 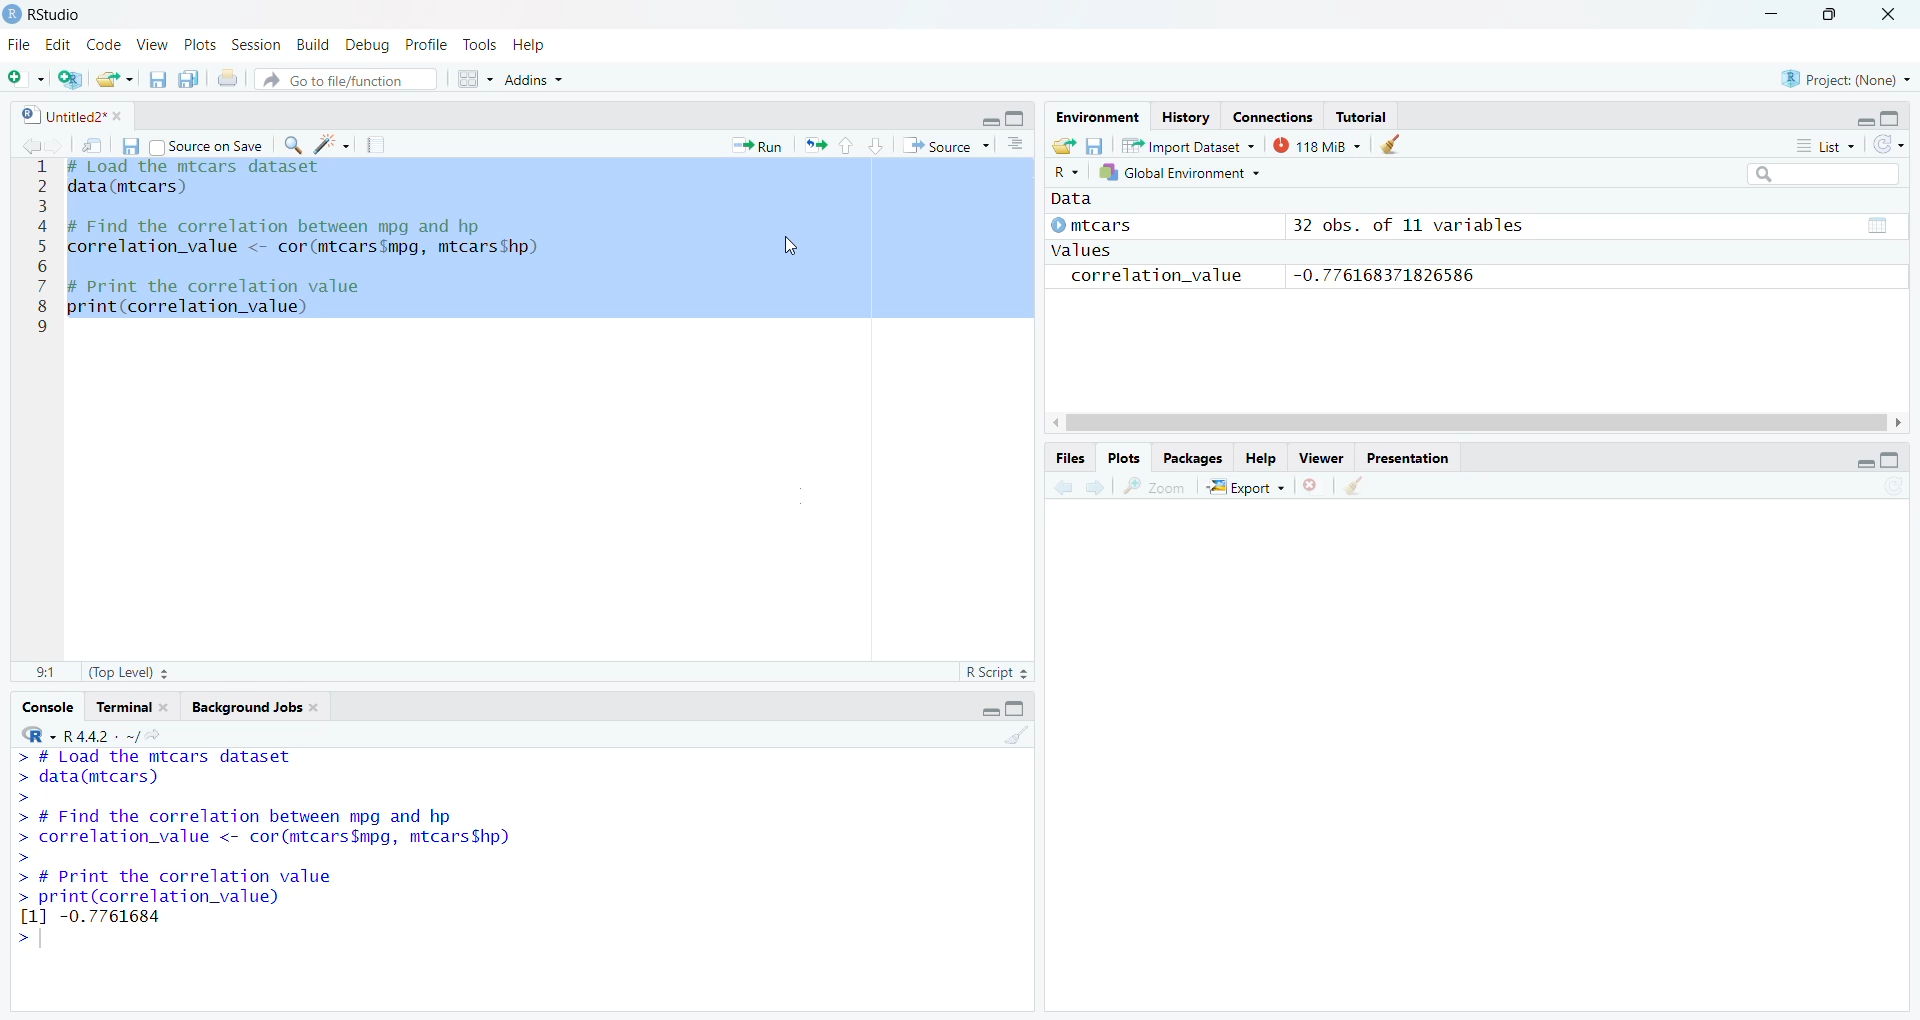 I want to click on Edit, so click(x=54, y=47).